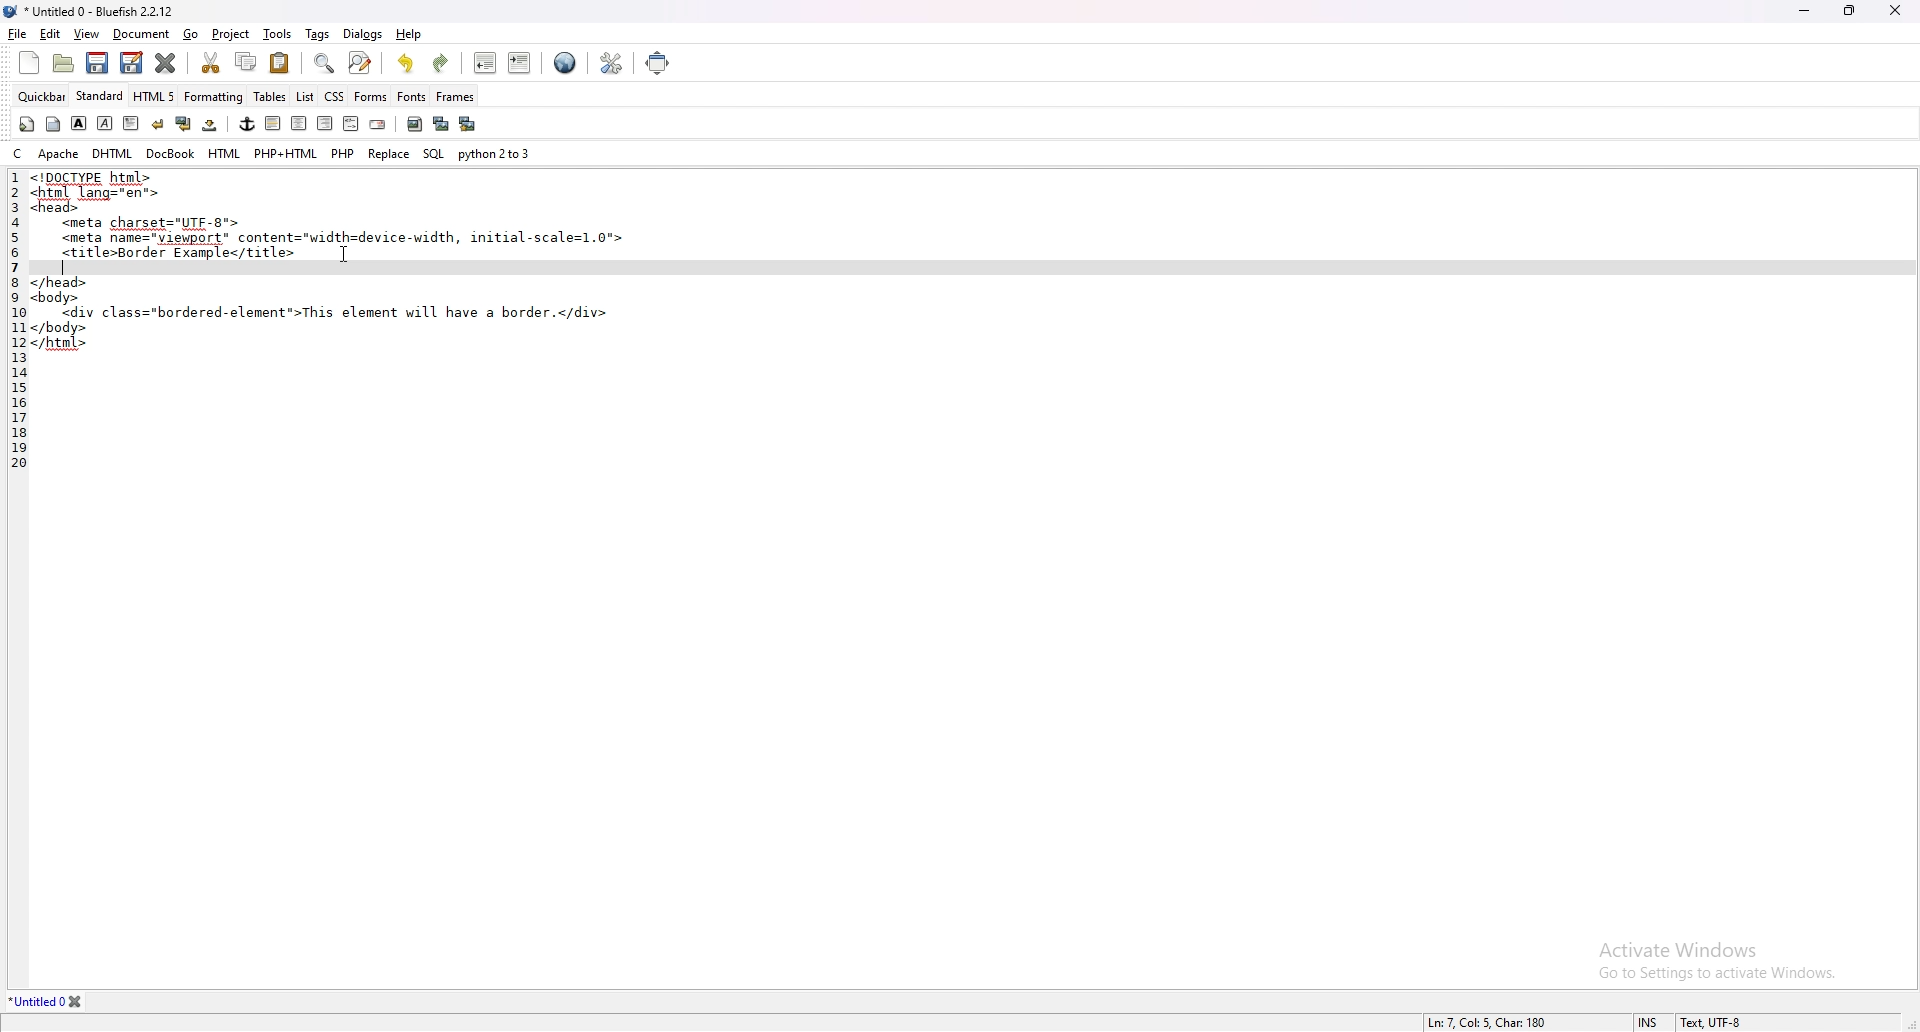 This screenshot has width=1920, height=1032. What do you see at coordinates (27, 124) in the screenshot?
I see `quickstart` at bounding box center [27, 124].